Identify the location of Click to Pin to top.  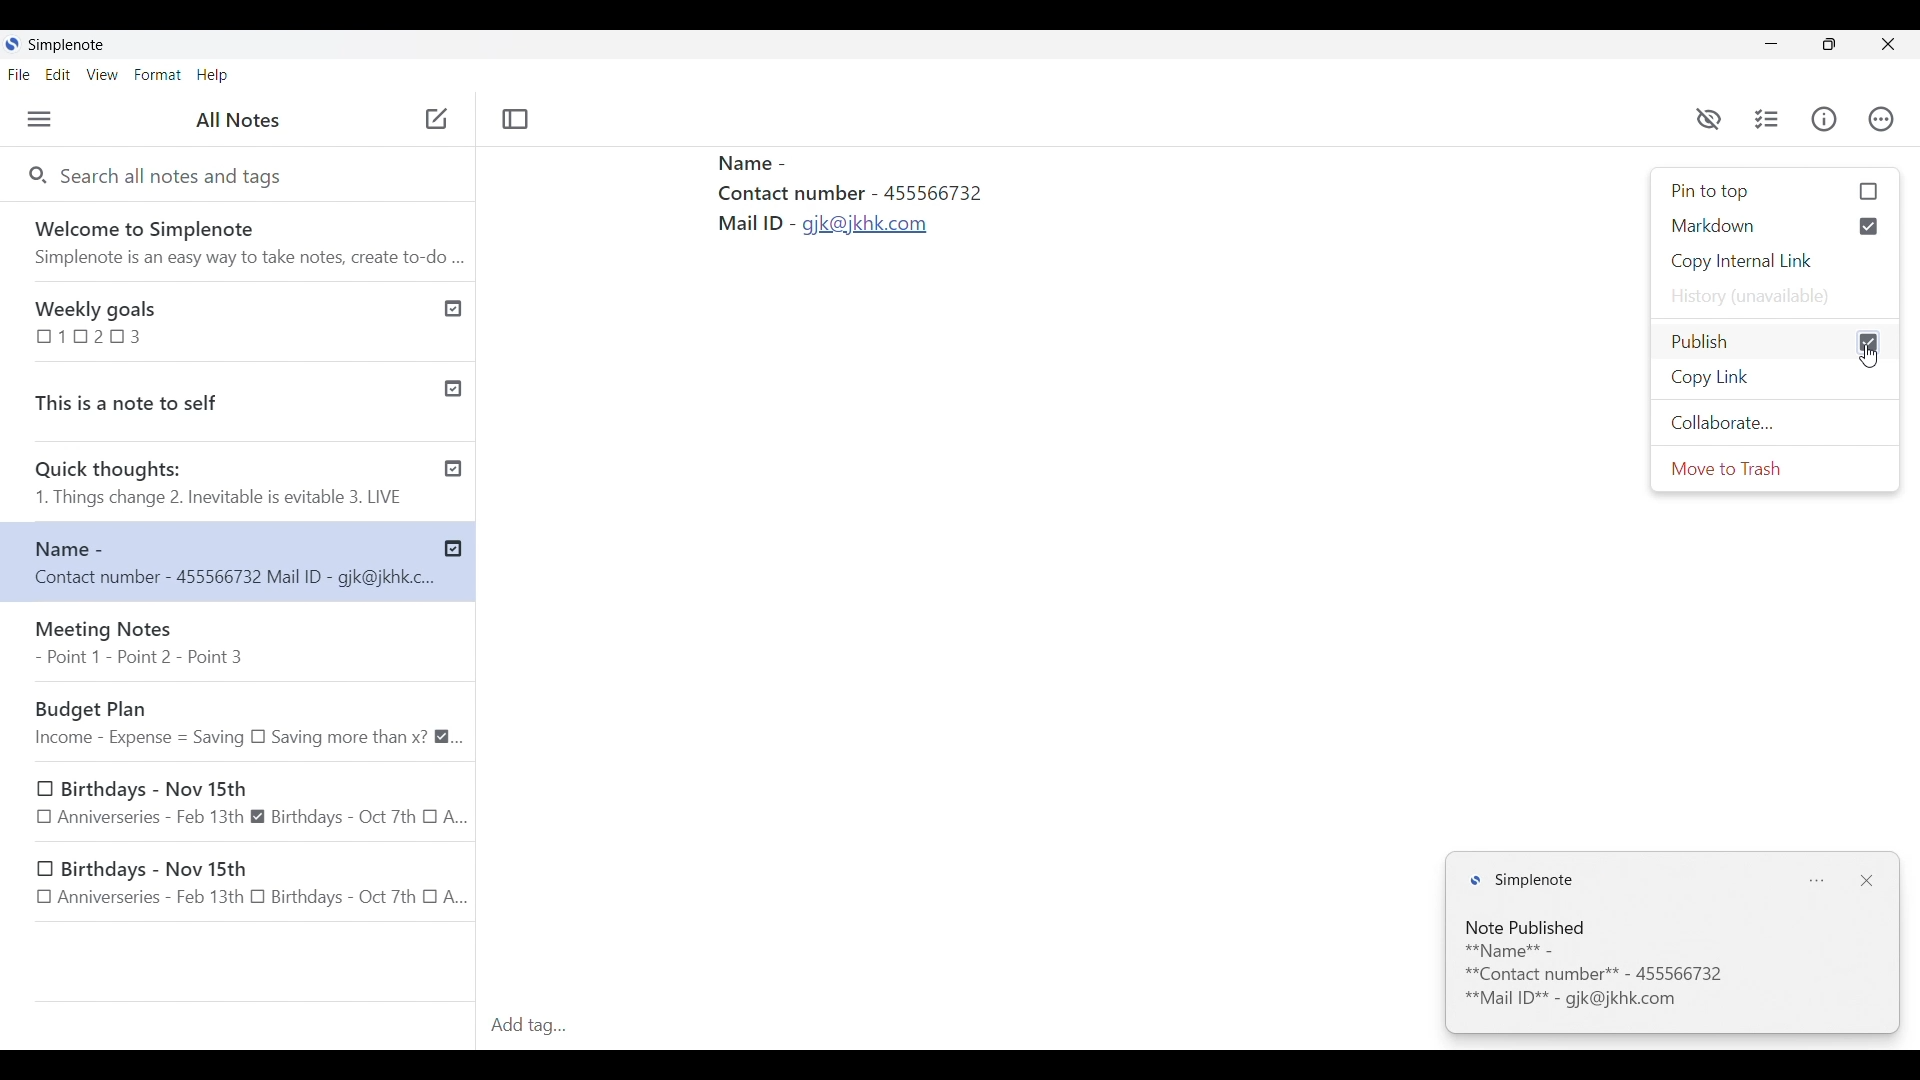
(1776, 192).